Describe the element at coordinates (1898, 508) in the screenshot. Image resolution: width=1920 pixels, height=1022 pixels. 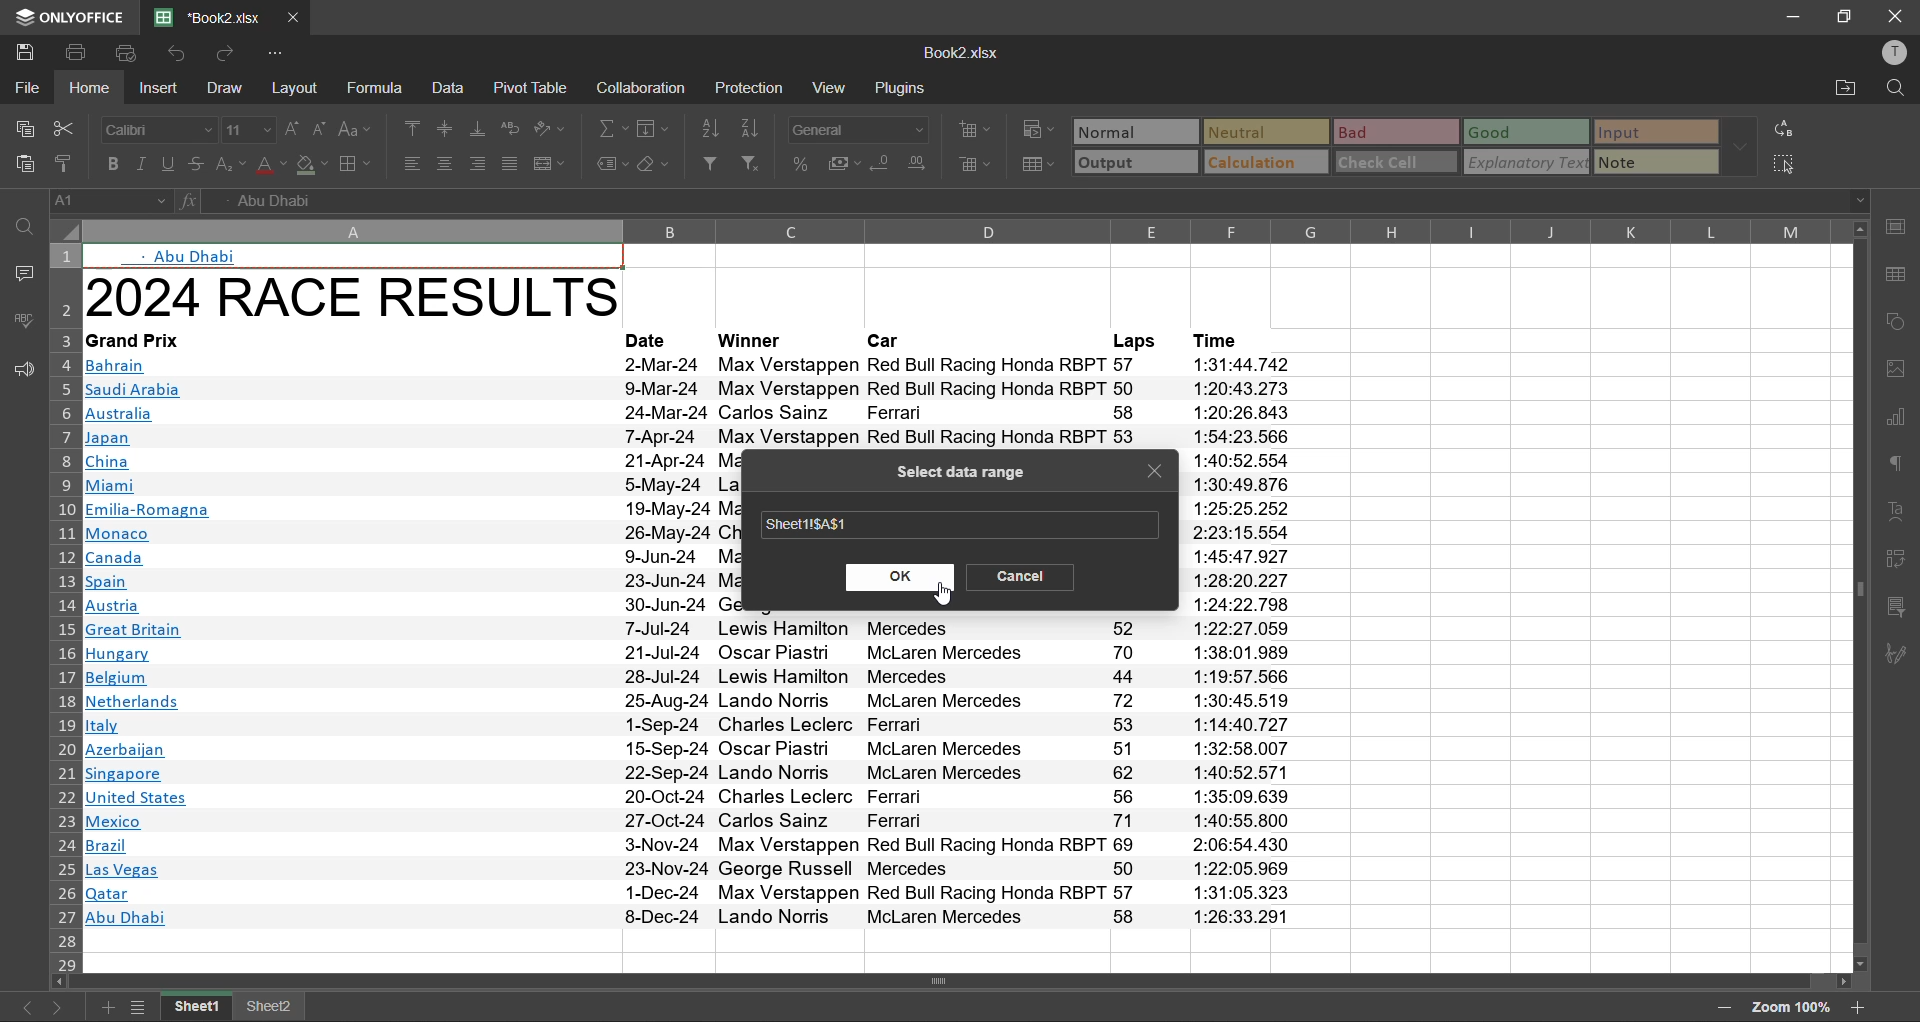
I see `text` at that location.